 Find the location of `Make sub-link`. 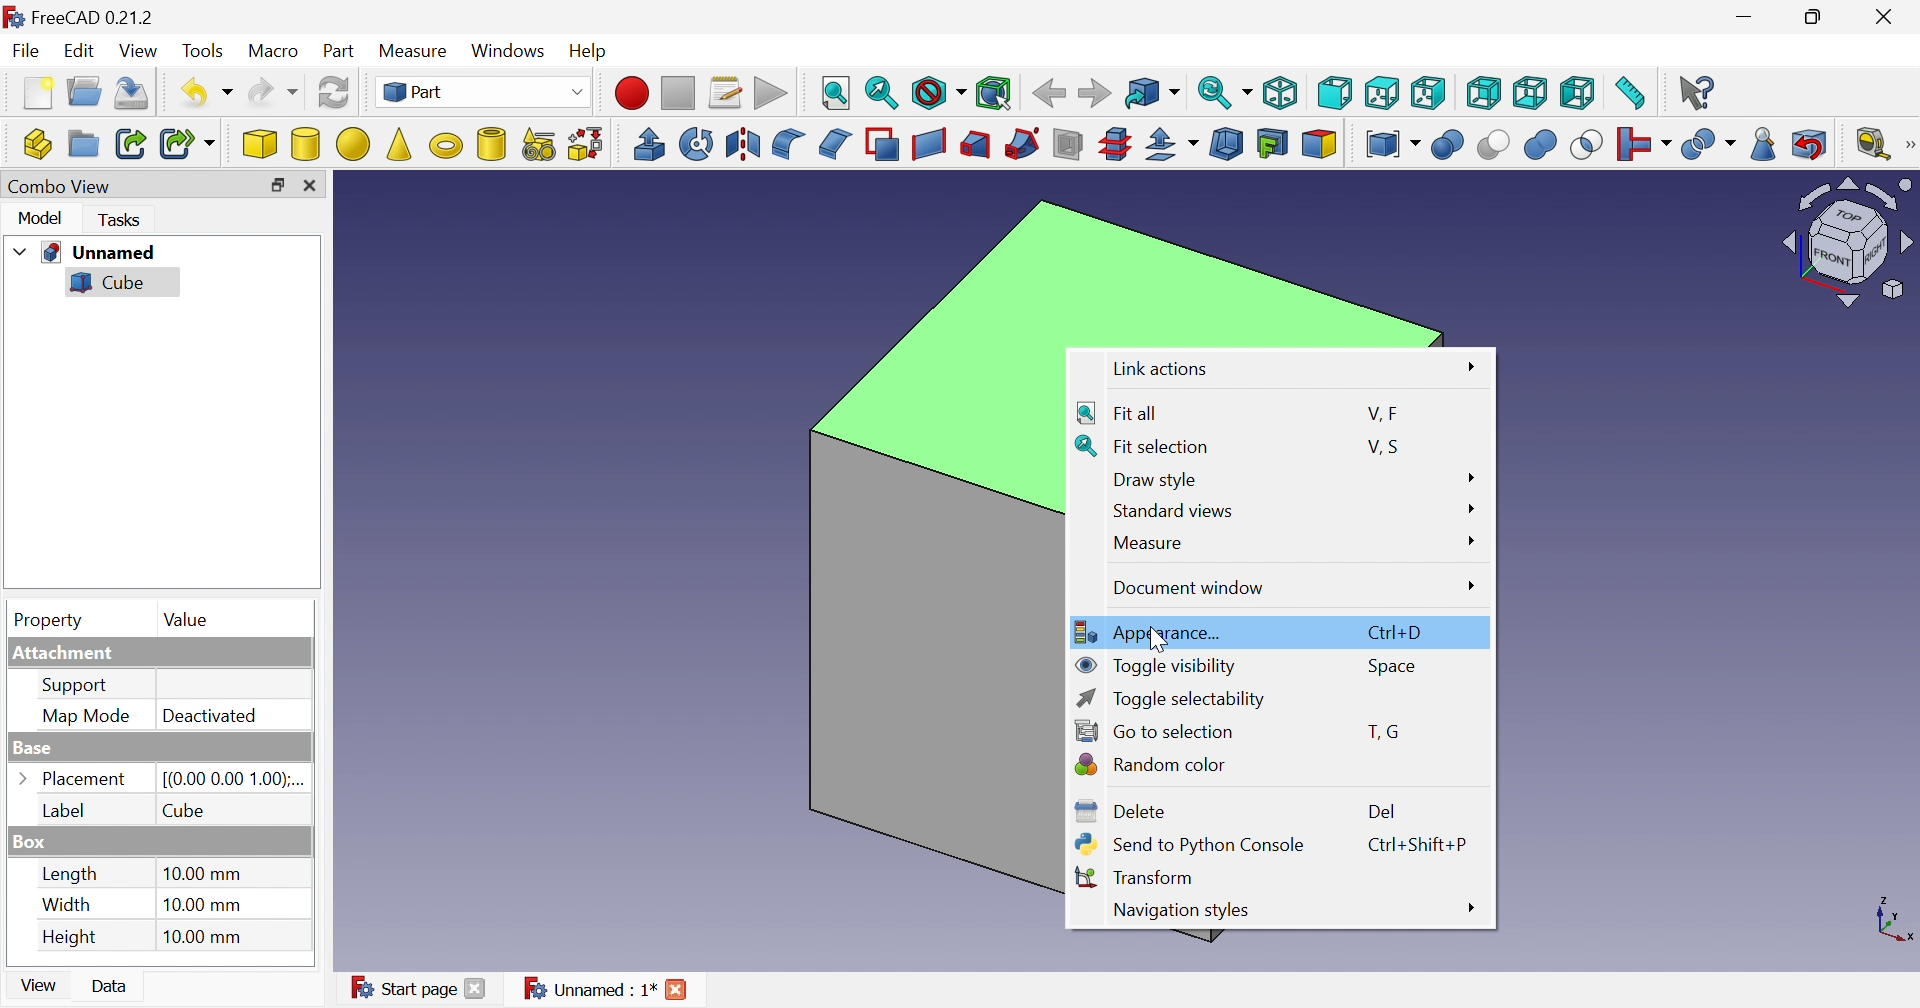

Make sub-link is located at coordinates (190, 143).